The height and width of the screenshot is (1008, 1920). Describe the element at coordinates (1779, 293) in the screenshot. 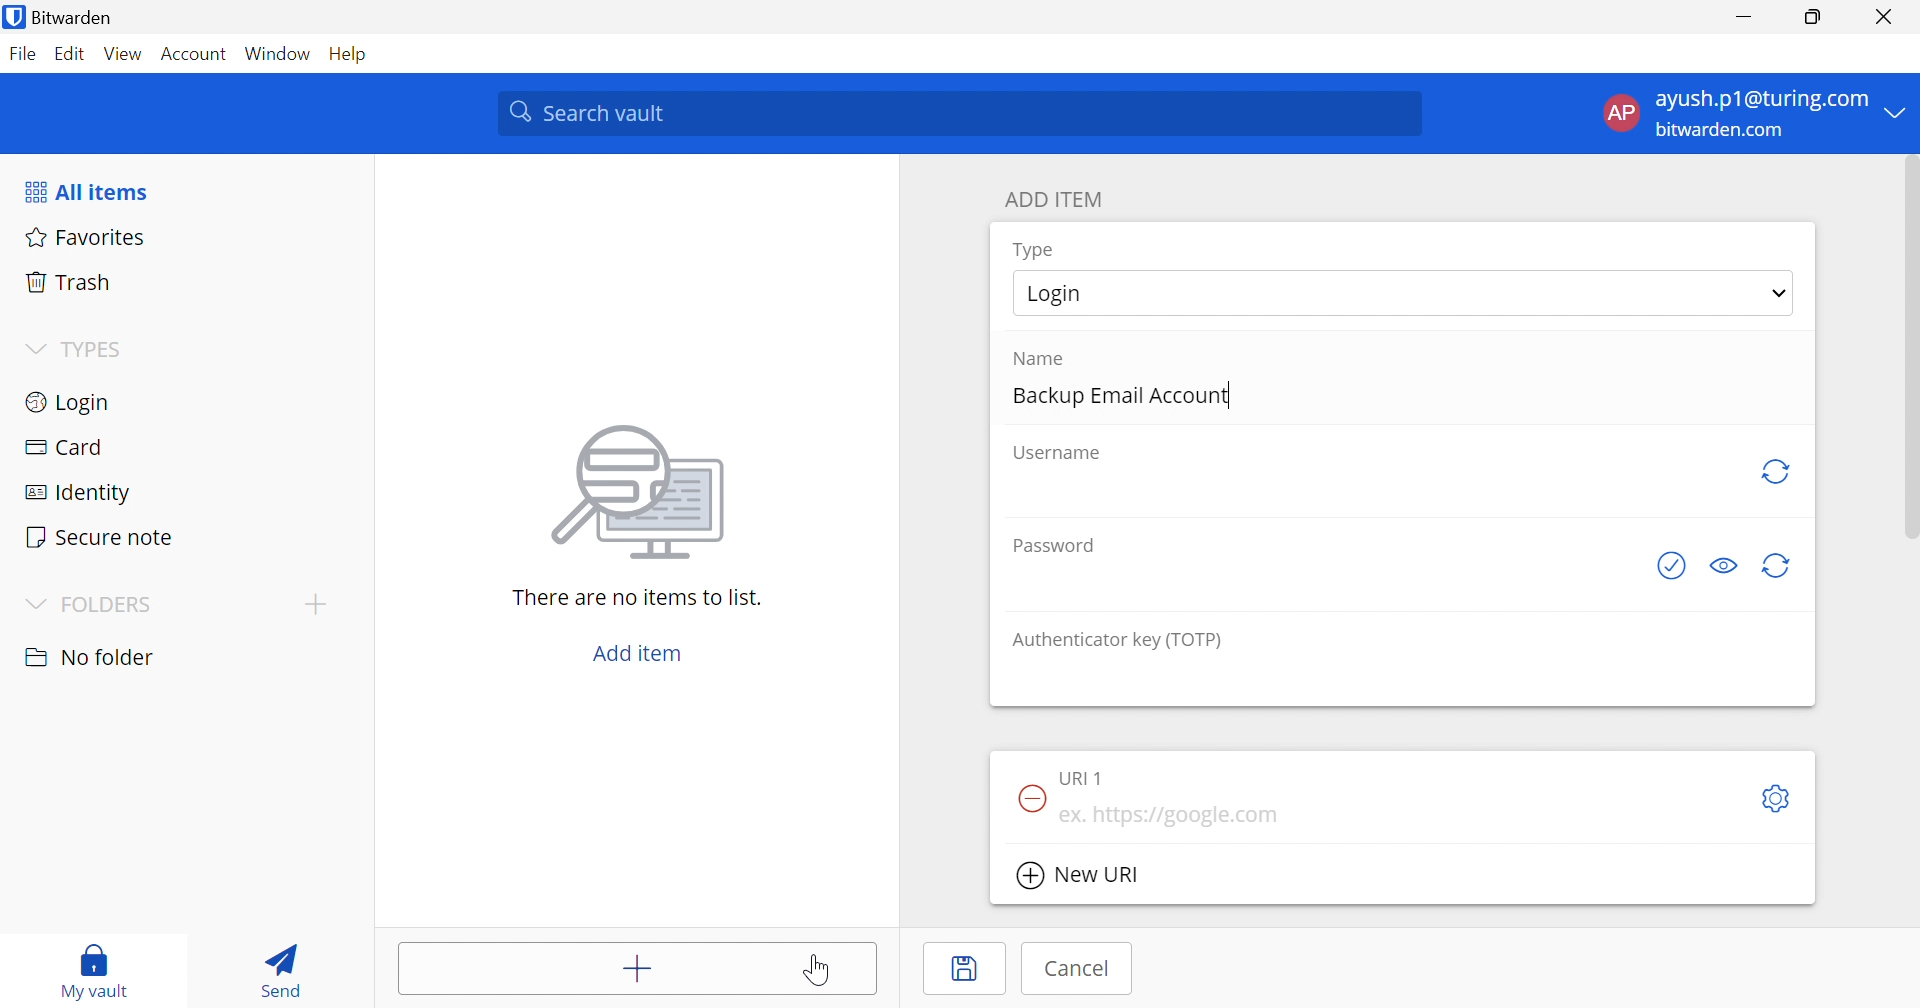

I see `Drop down` at that location.